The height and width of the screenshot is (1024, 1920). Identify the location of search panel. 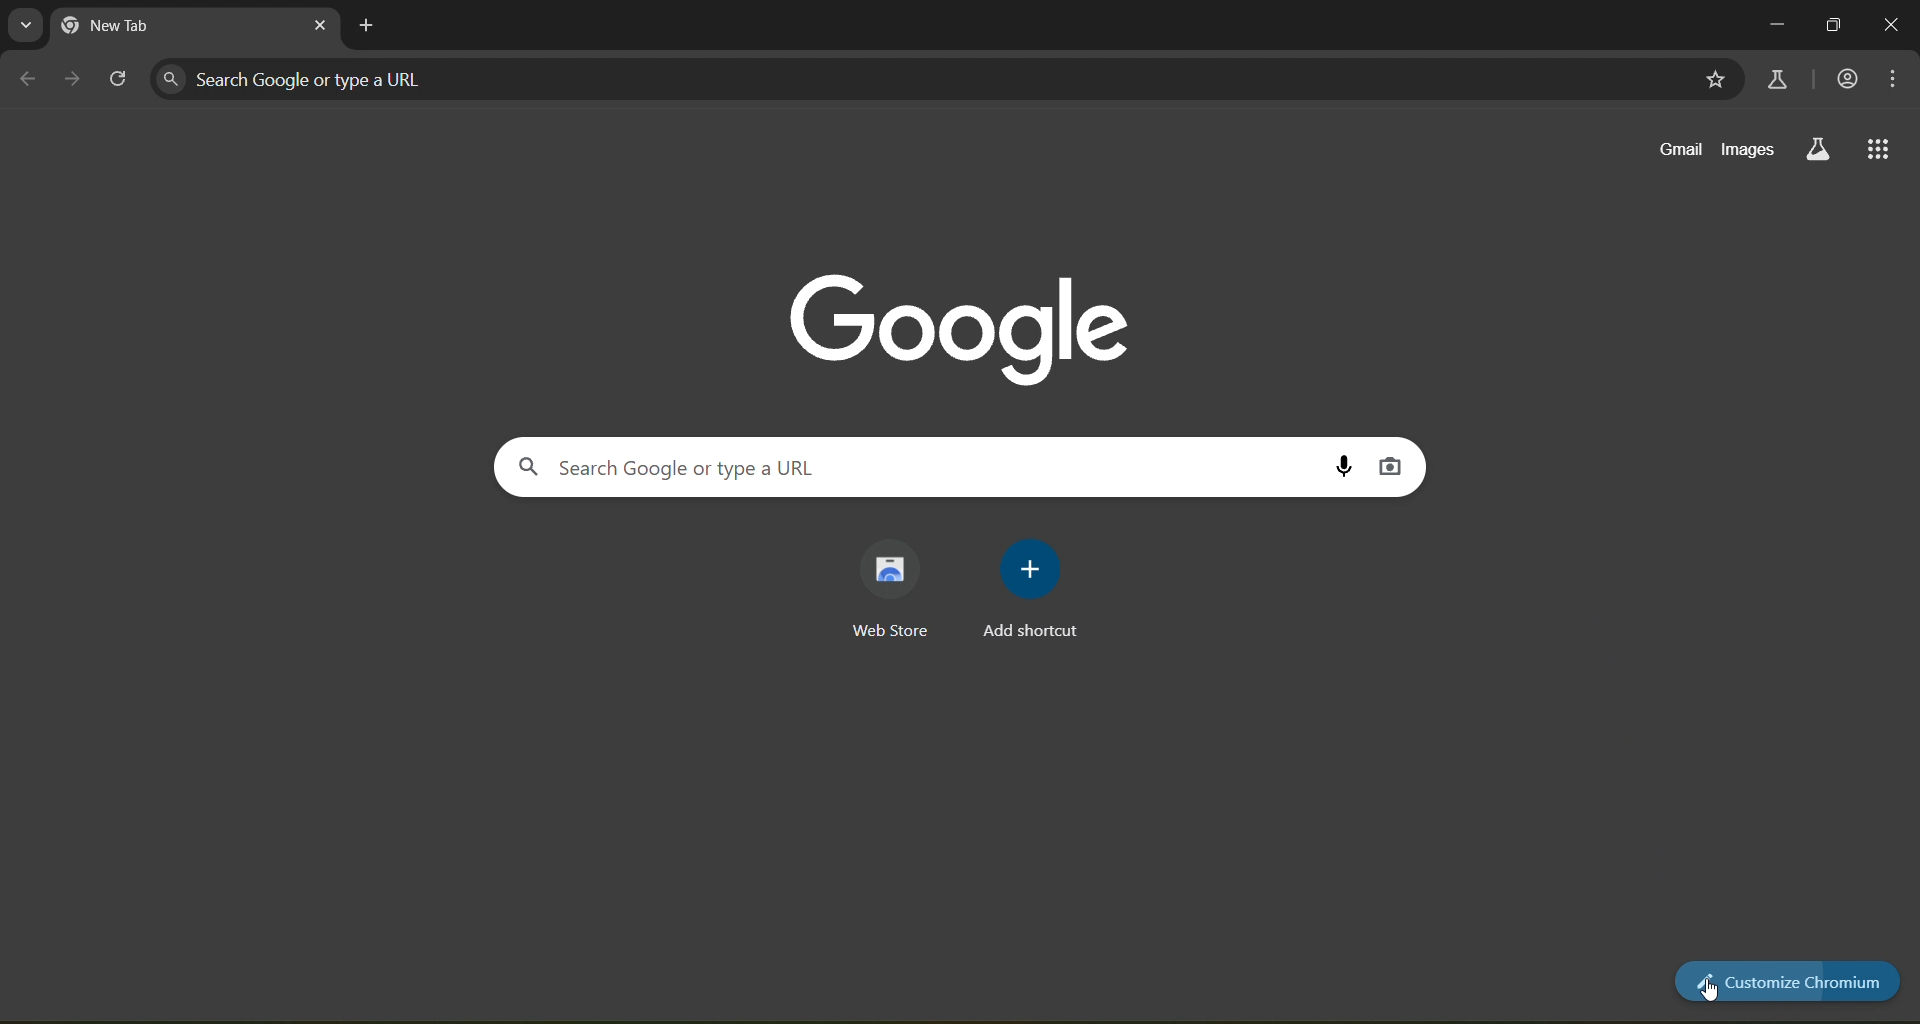
(412, 81).